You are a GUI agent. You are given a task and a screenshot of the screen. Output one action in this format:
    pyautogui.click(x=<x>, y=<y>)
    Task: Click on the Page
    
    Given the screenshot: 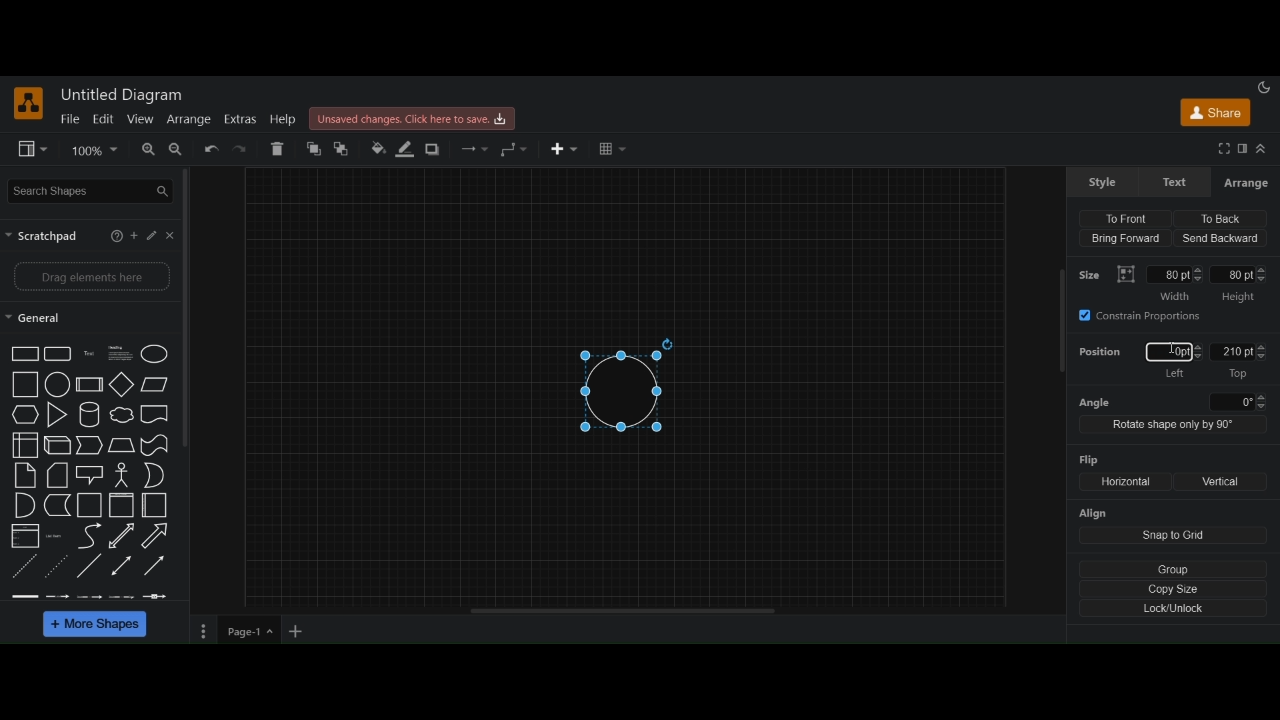 What is the action you would take?
    pyautogui.click(x=25, y=476)
    